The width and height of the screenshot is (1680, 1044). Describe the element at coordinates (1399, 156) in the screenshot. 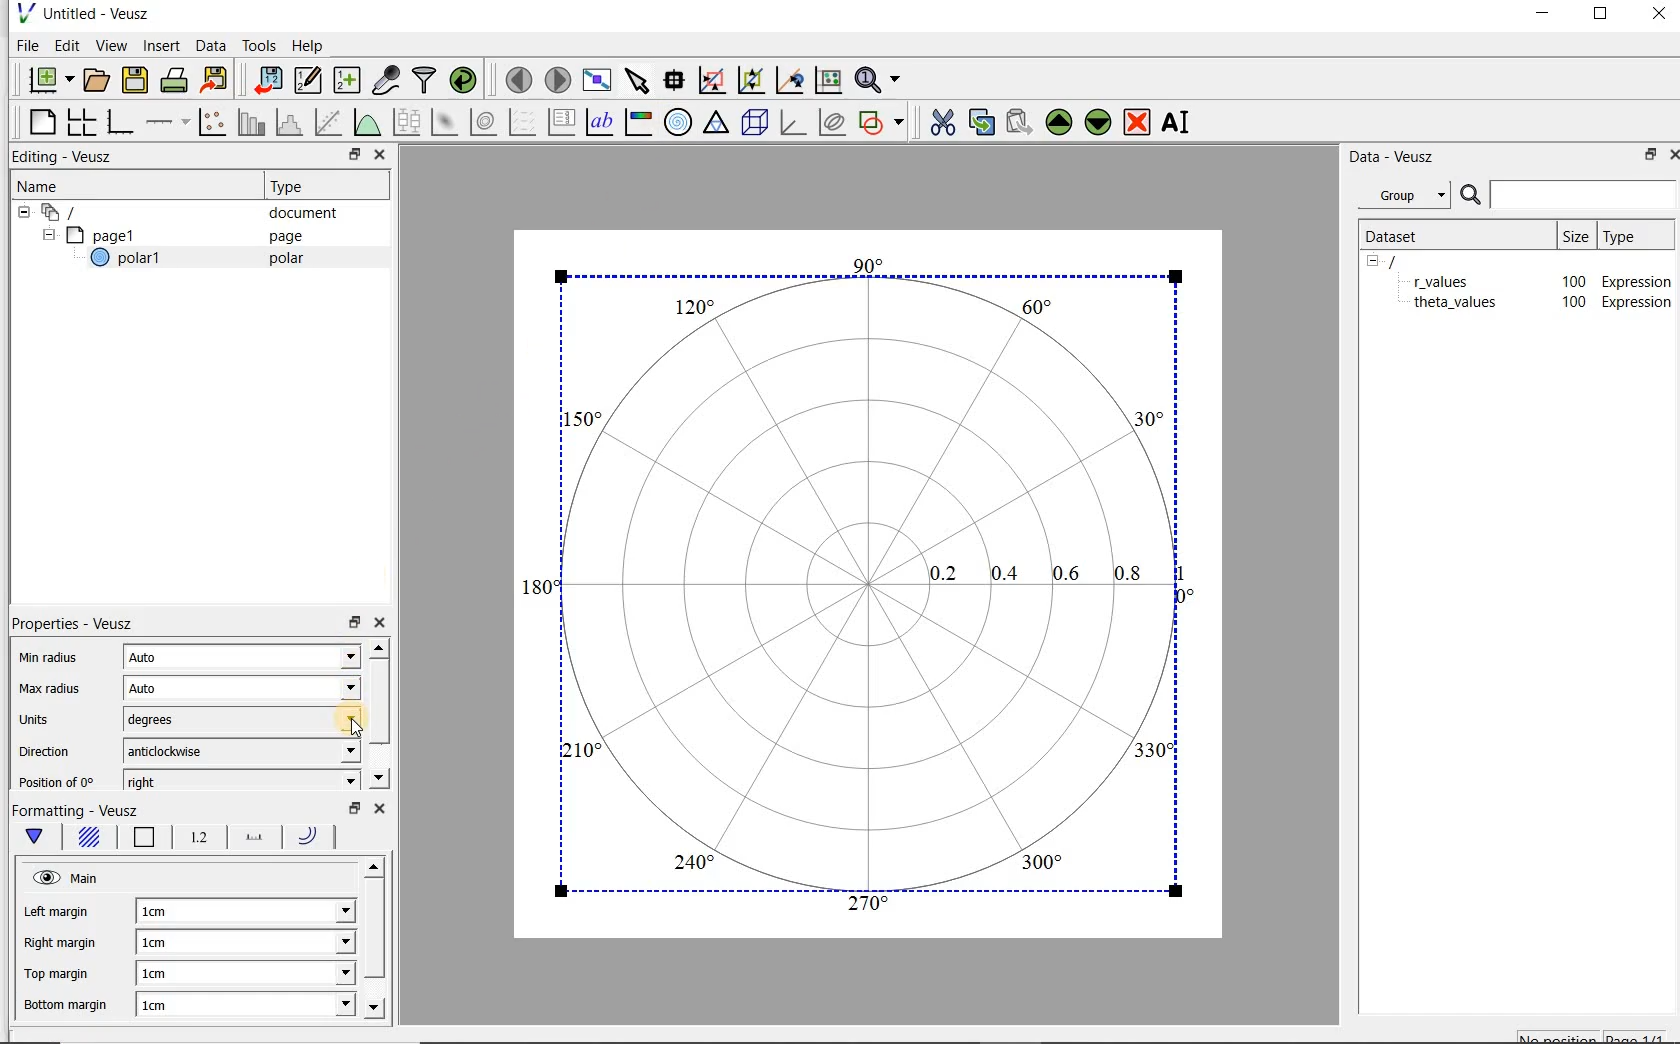

I see `Data - Veusz` at that location.